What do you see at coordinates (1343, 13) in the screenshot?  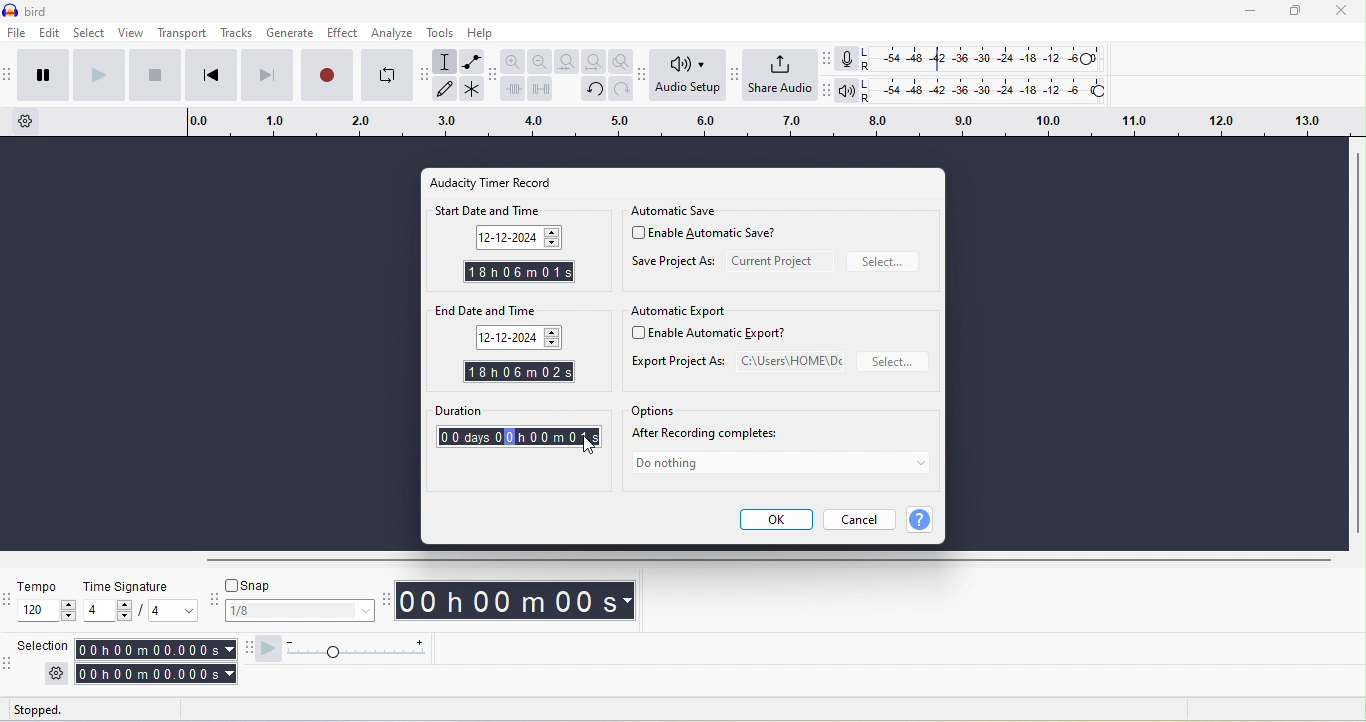 I see `close` at bounding box center [1343, 13].